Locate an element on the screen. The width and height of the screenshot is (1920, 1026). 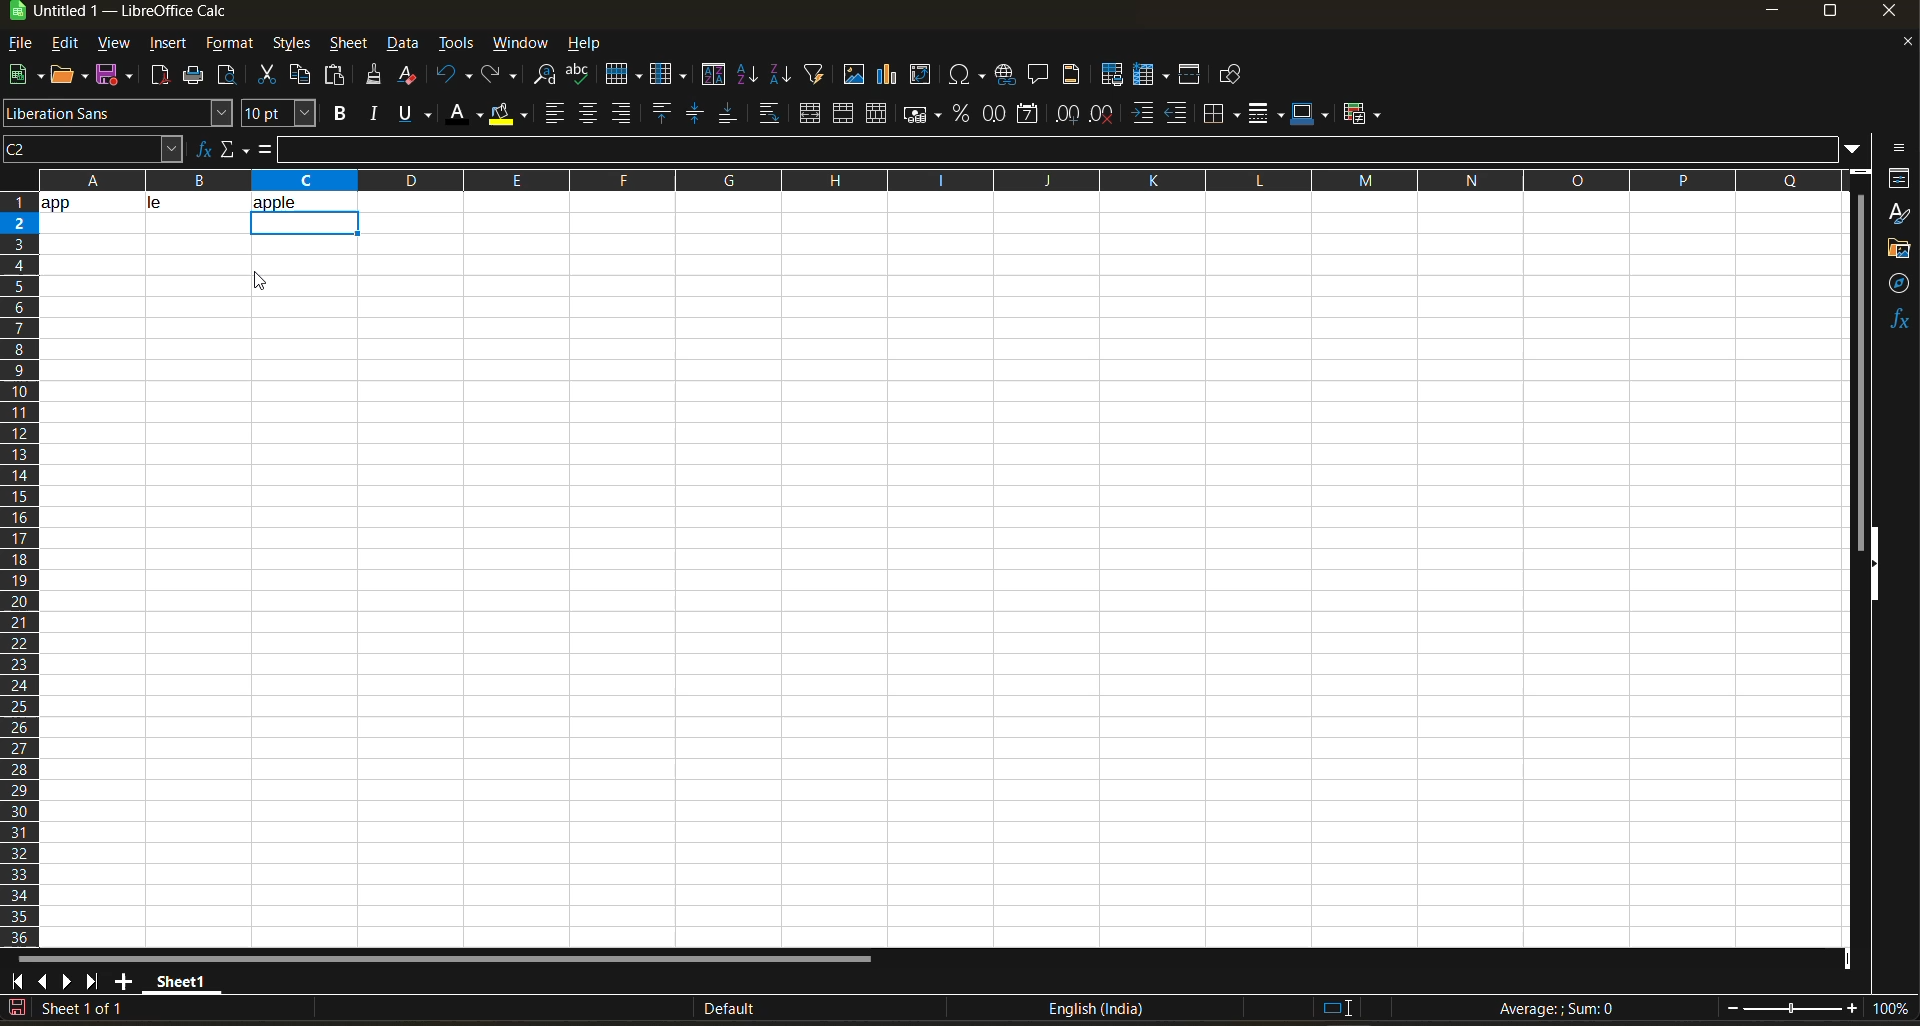
tools is located at coordinates (456, 46).